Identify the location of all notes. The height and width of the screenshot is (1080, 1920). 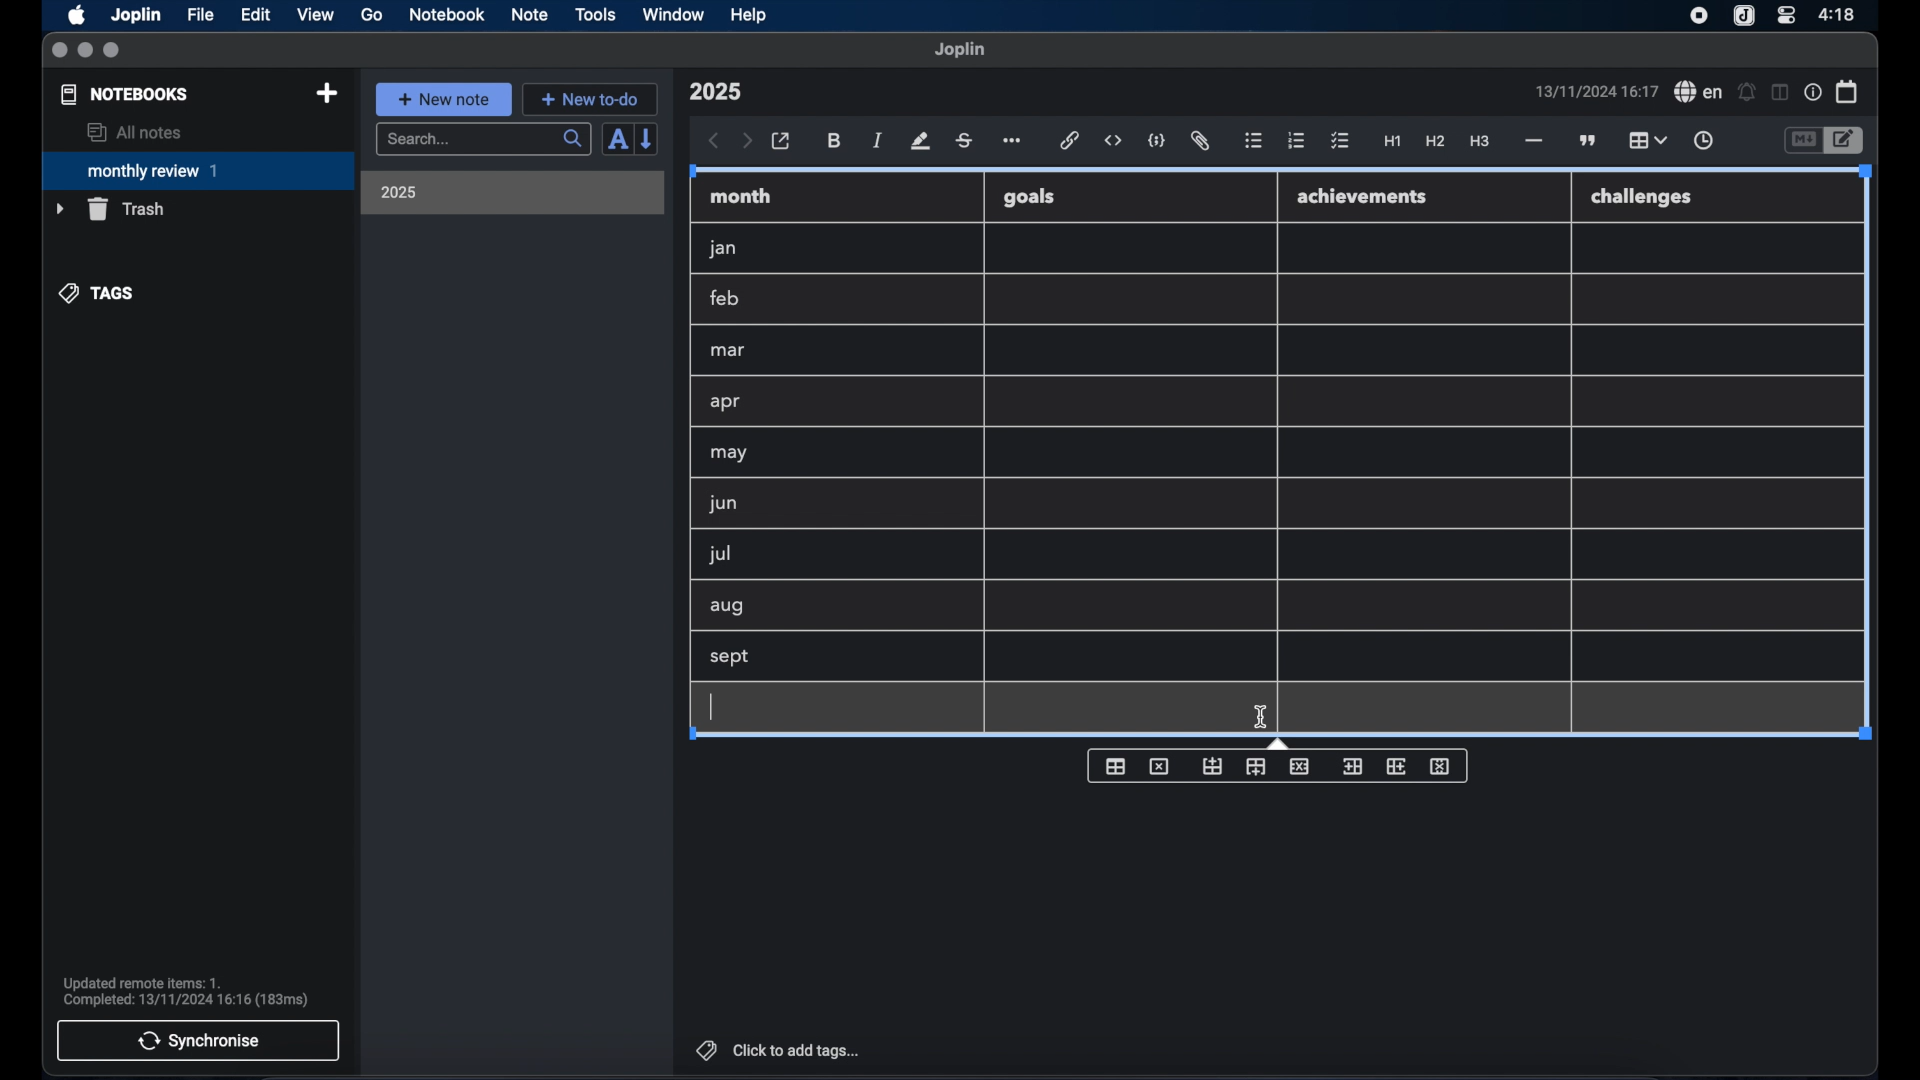
(134, 132).